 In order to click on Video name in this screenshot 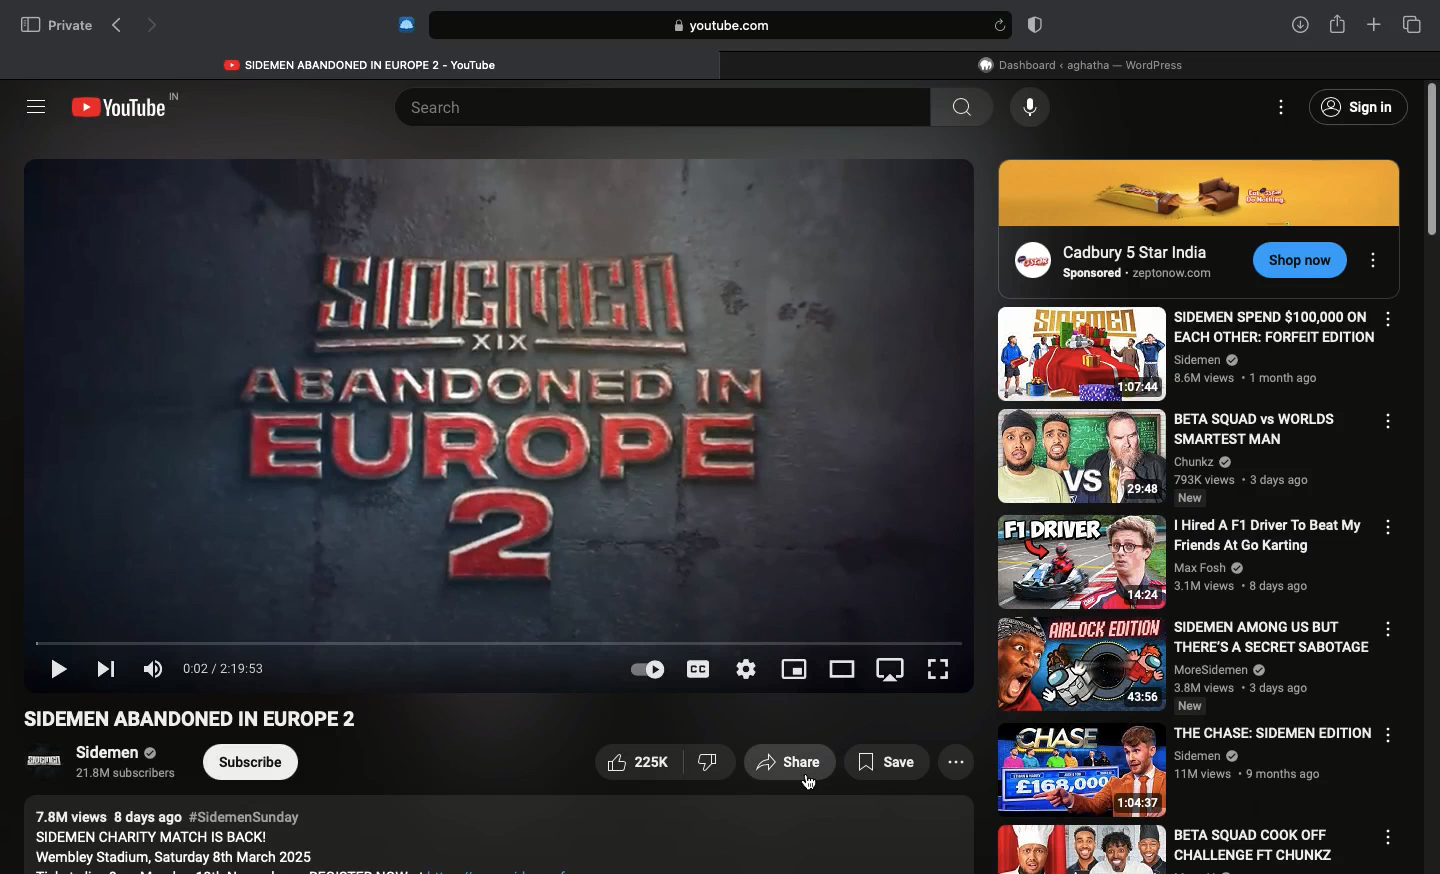, I will do `click(1186, 354)`.